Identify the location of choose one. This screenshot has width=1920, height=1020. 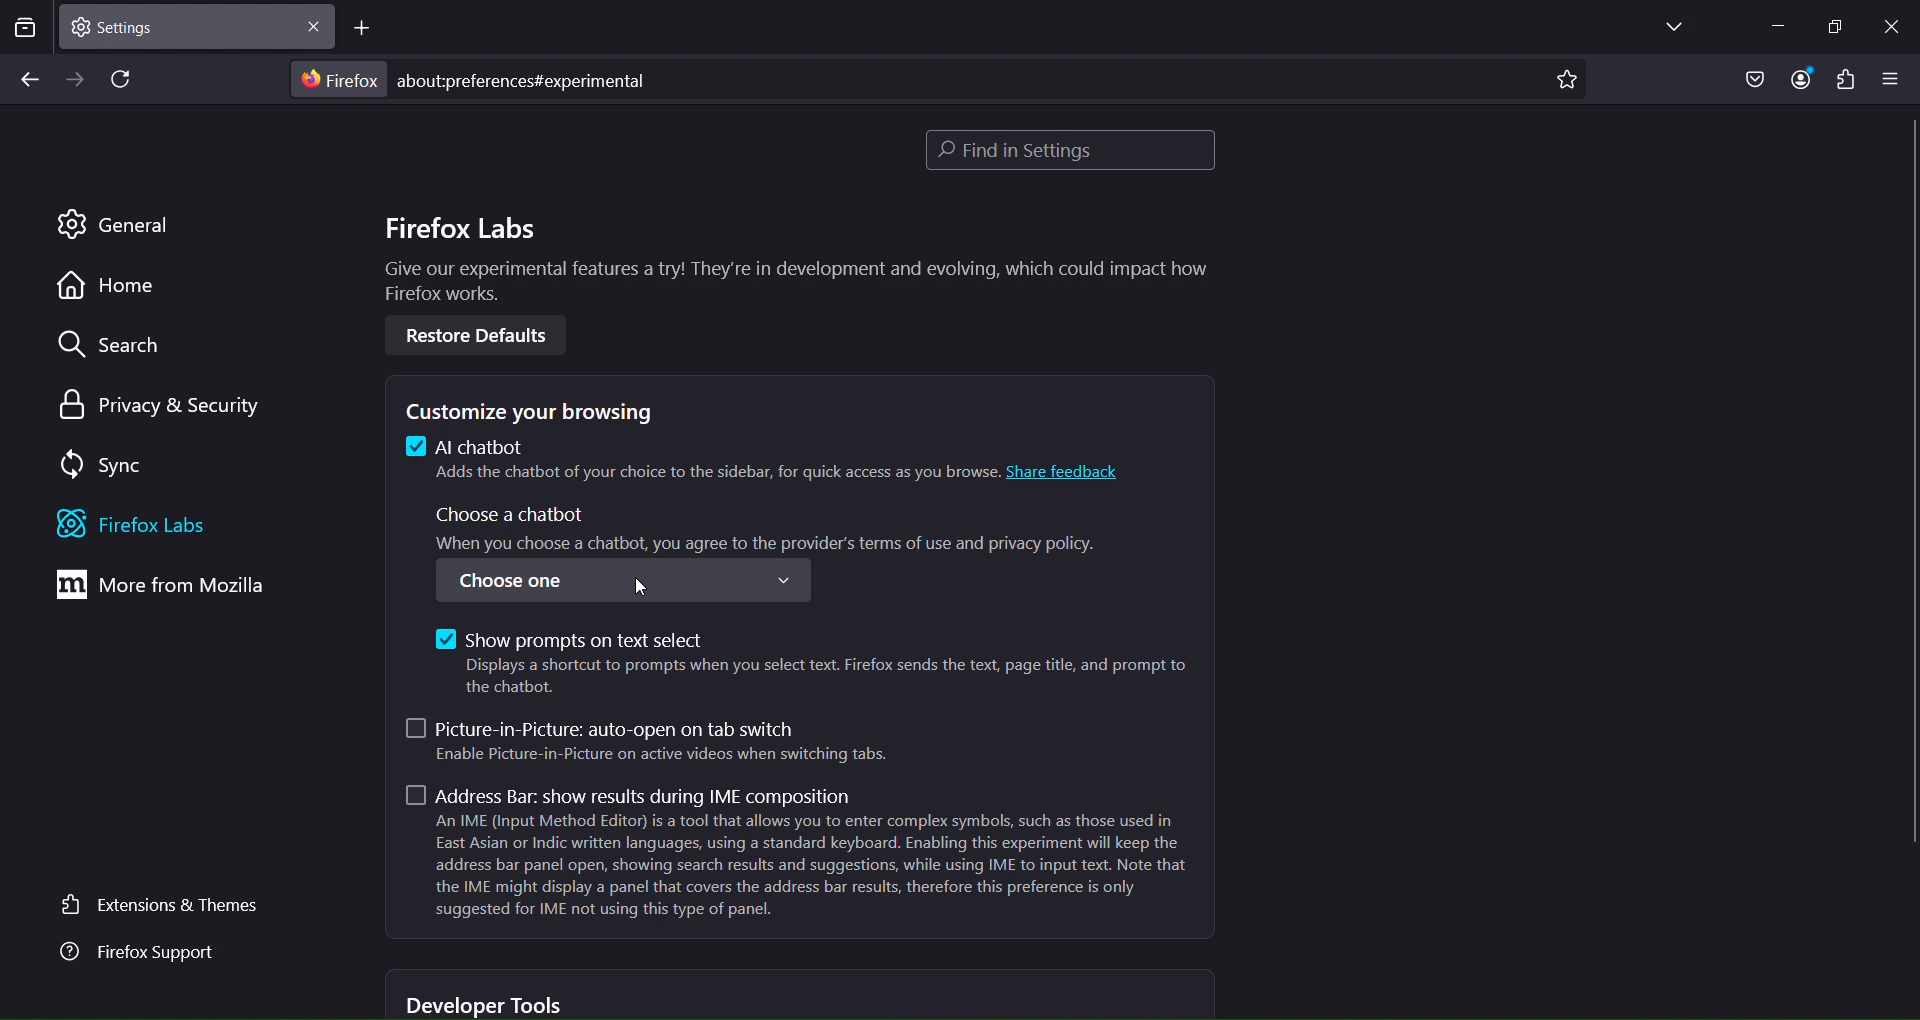
(621, 581).